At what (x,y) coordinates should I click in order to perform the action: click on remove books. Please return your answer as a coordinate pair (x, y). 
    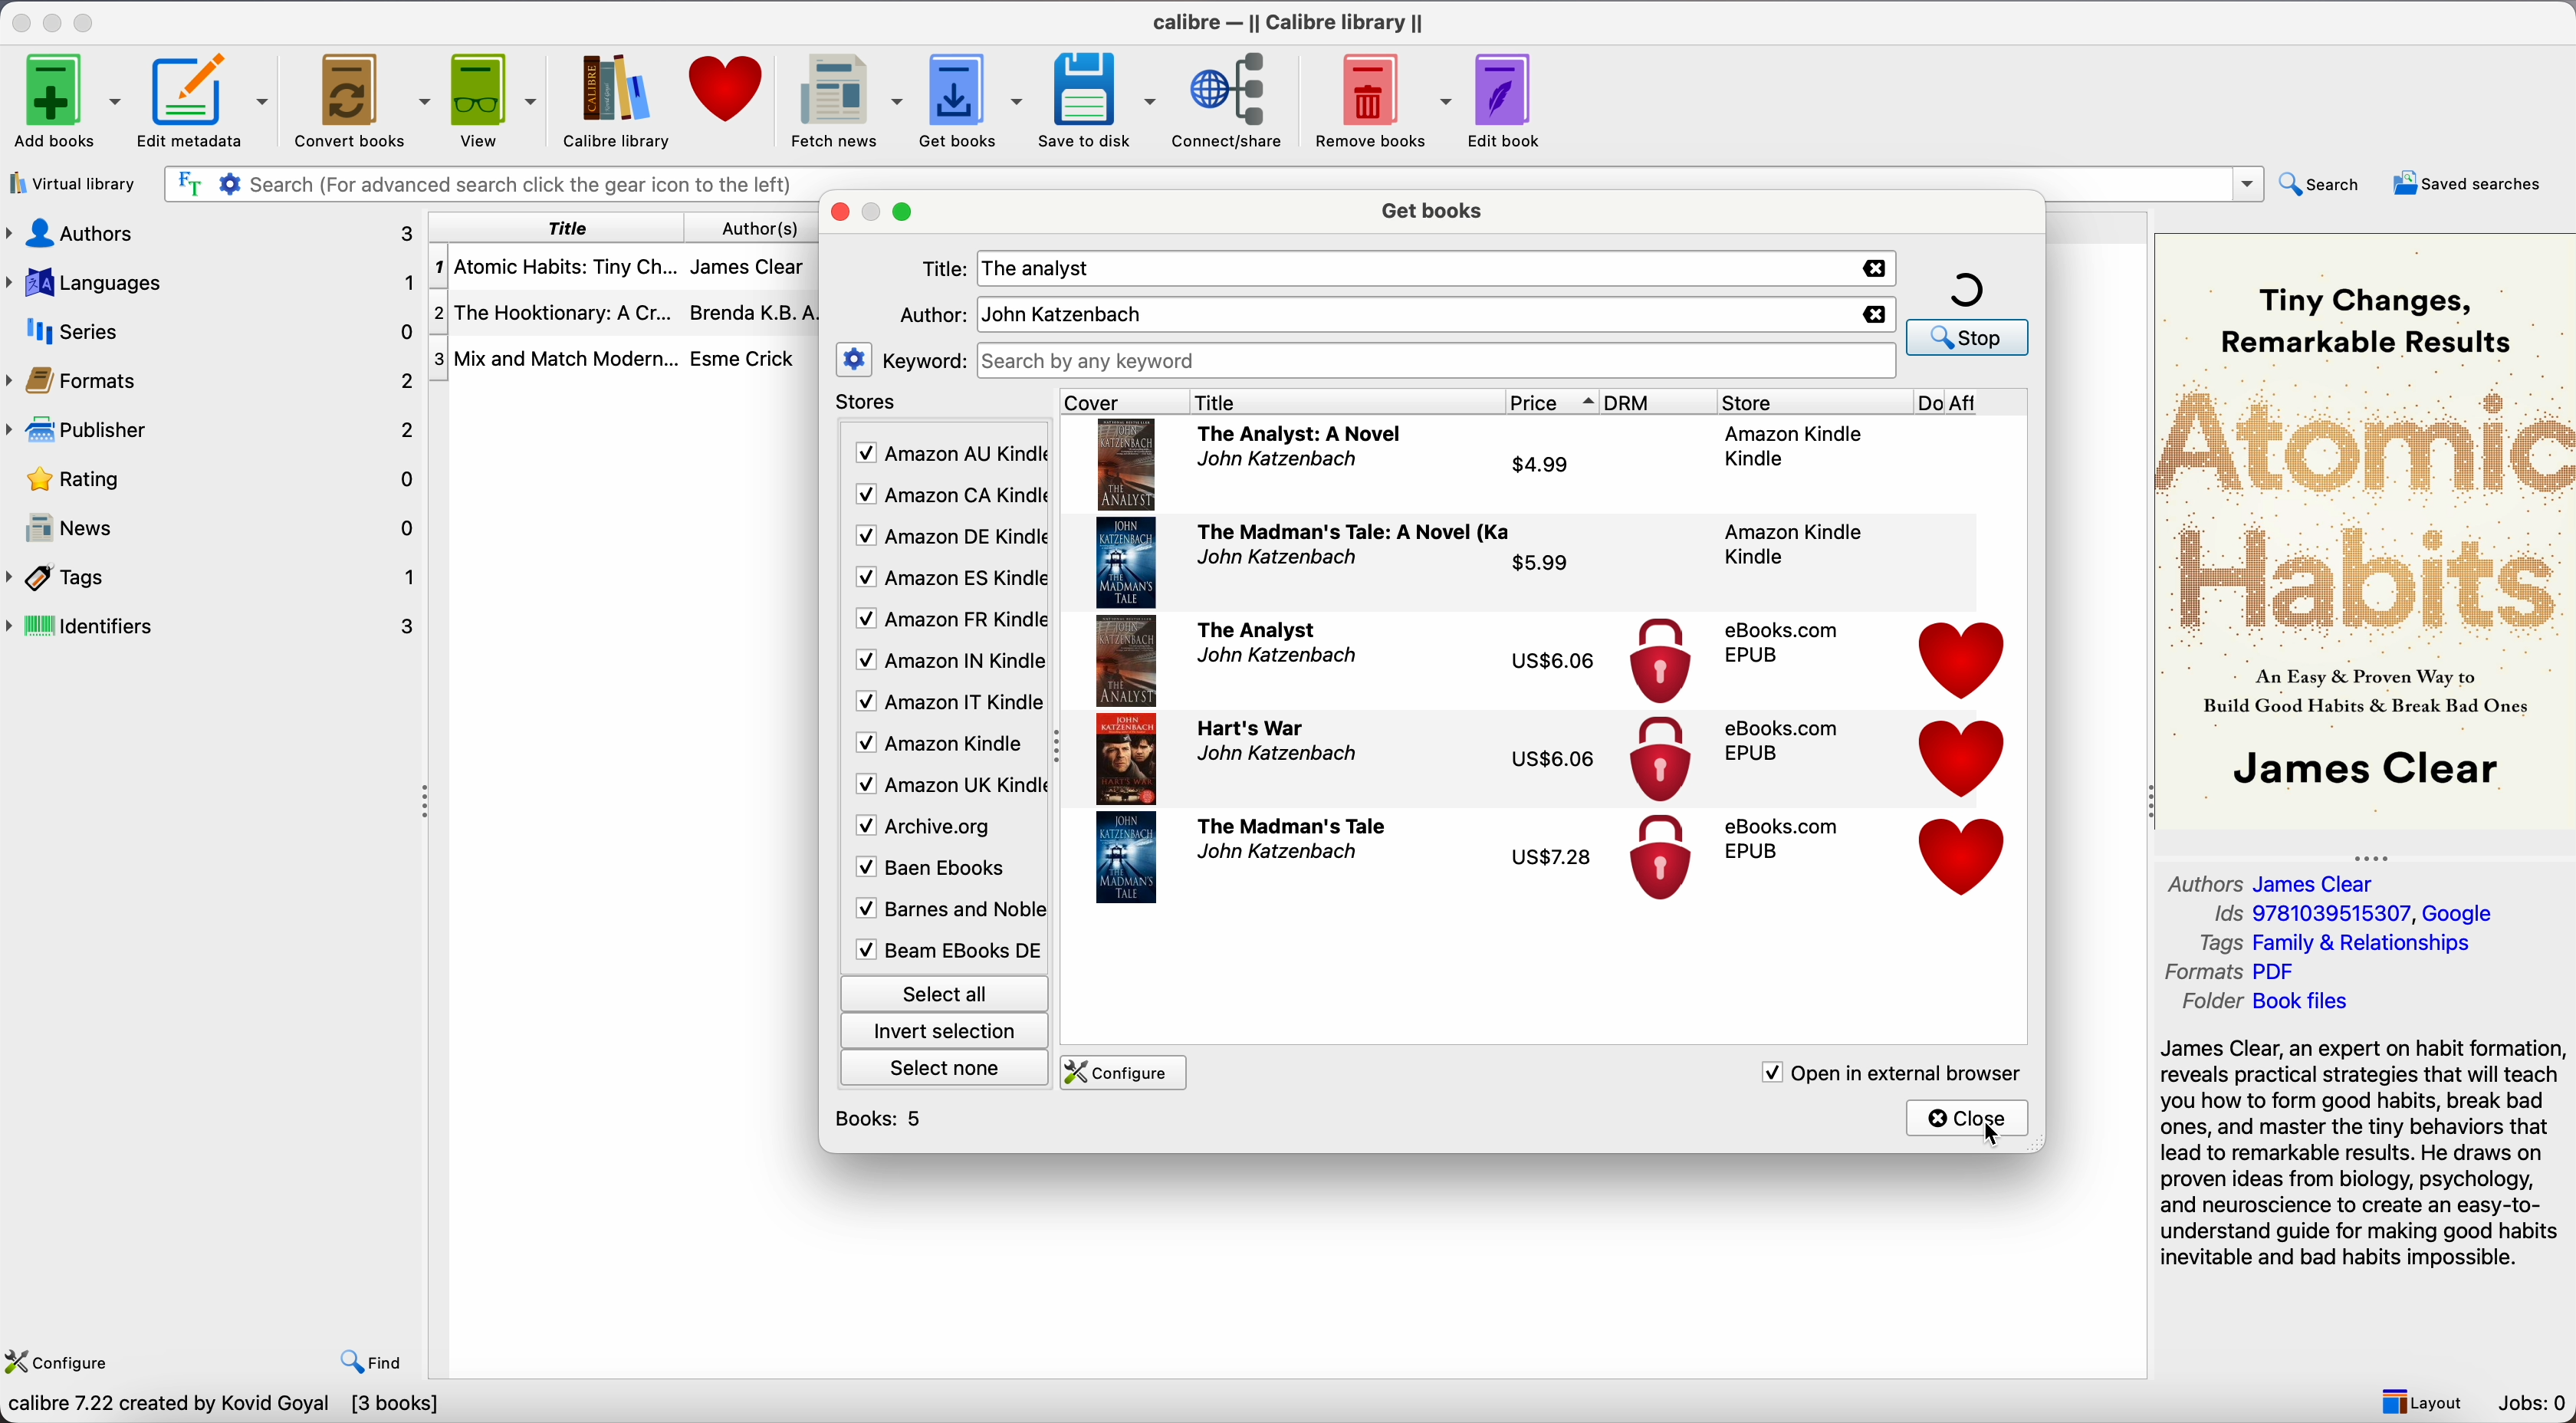
    Looking at the image, I should click on (1383, 100).